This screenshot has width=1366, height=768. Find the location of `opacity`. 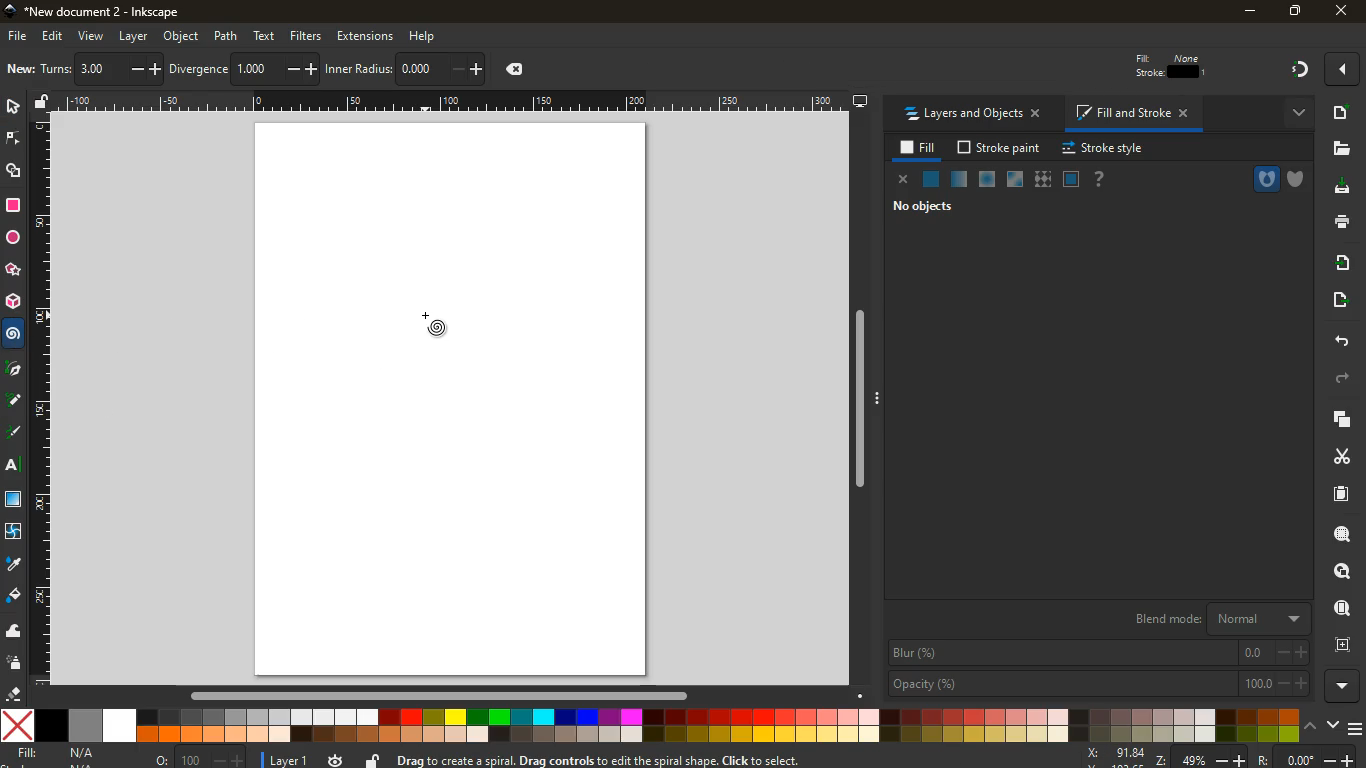

opacity is located at coordinates (959, 180).